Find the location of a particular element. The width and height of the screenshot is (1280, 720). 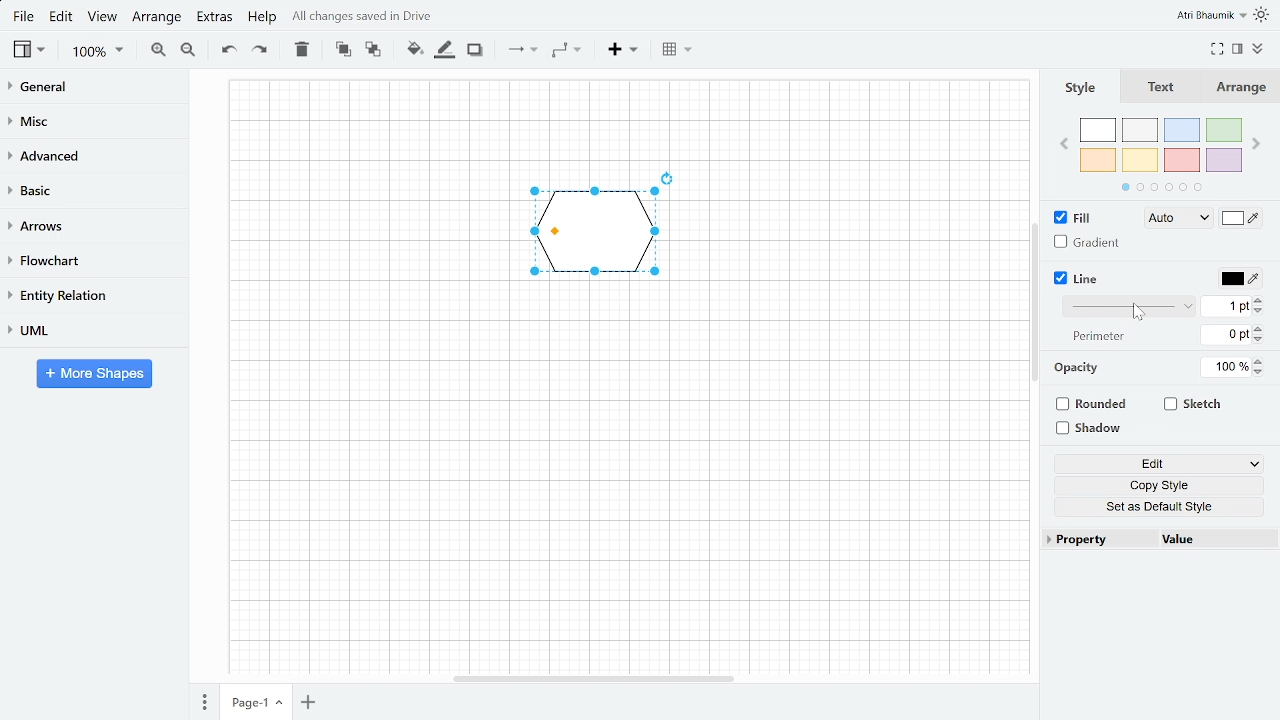

Gradient is located at coordinates (1087, 242).